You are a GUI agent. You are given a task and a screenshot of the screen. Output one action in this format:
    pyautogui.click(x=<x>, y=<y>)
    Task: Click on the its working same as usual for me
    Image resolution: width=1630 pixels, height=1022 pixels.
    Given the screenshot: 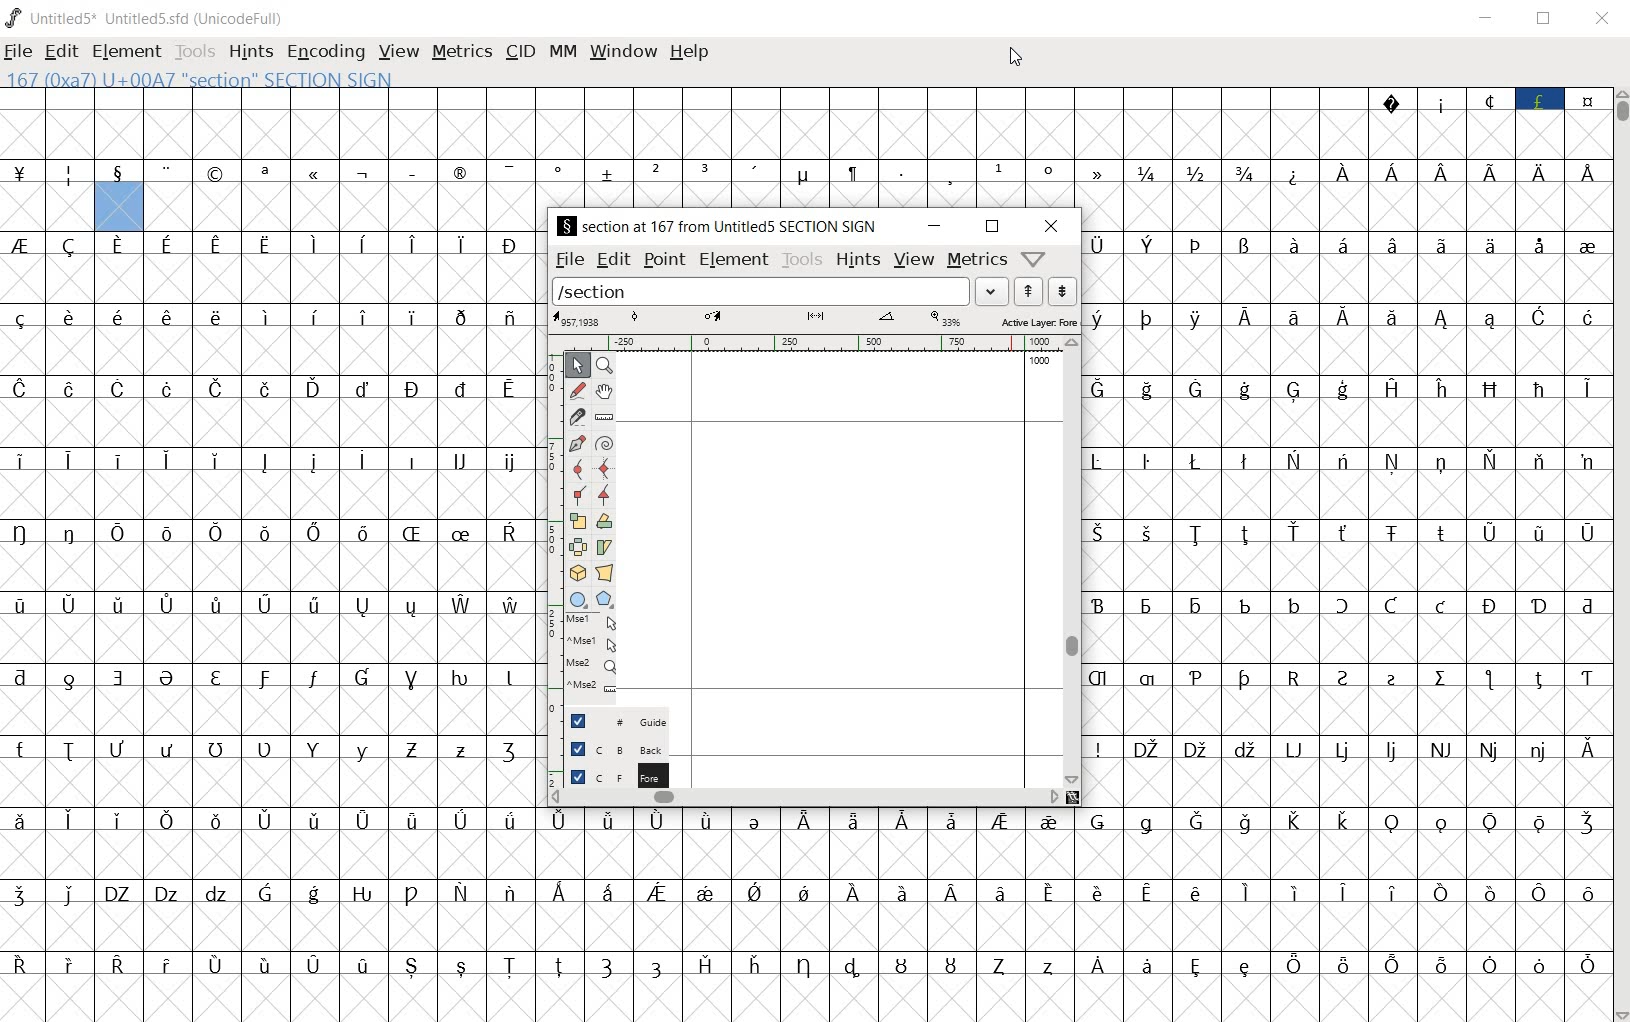 What is the action you would take?
    pyautogui.click(x=1347, y=566)
    